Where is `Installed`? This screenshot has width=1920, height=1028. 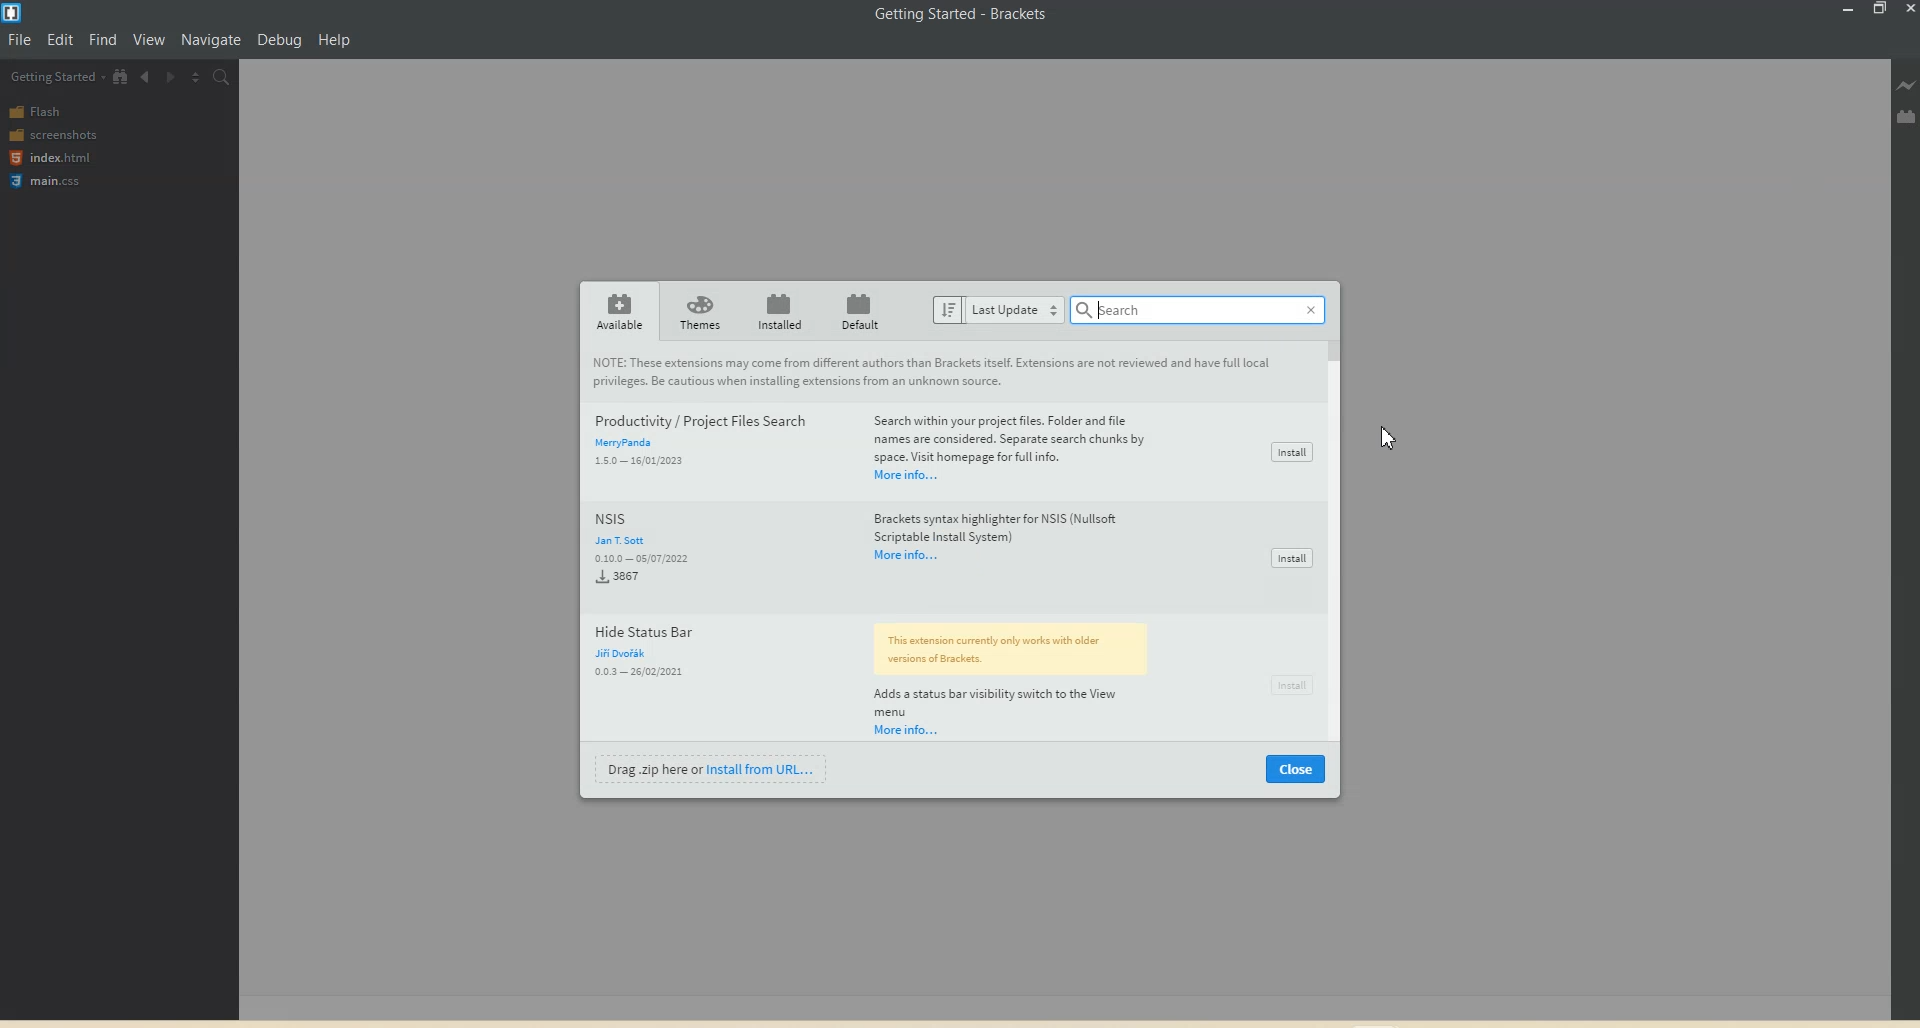
Installed is located at coordinates (779, 311).